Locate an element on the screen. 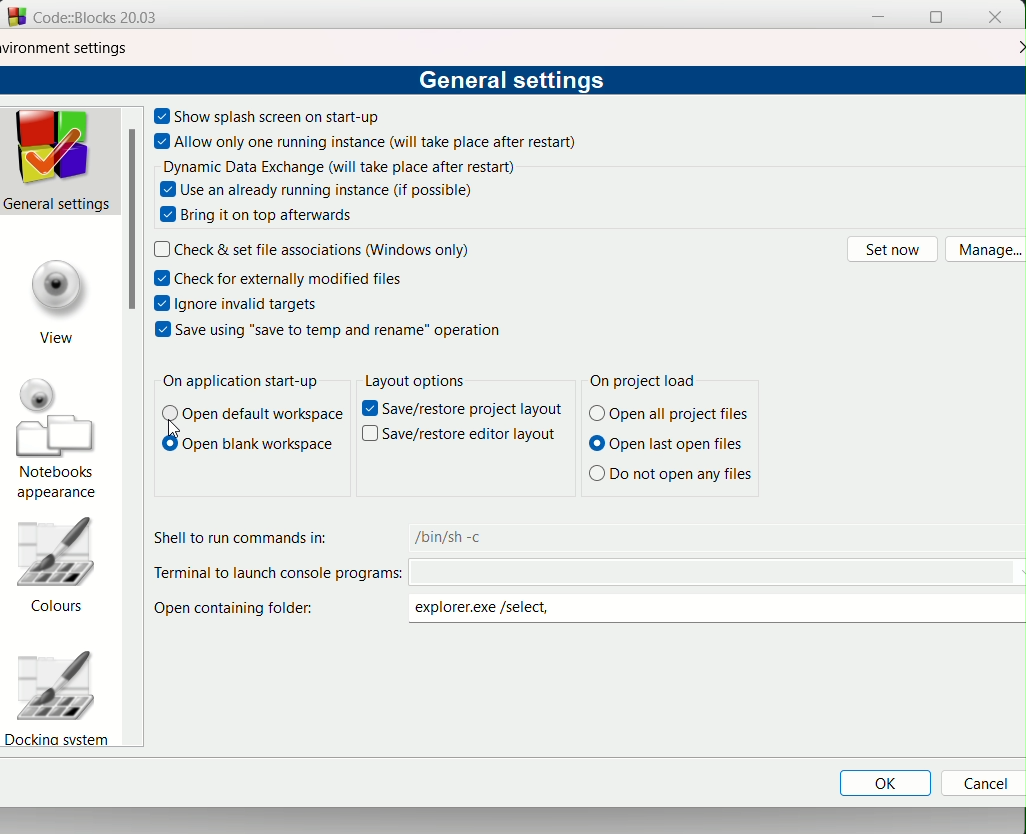 The width and height of the screenshot is (1026, 834). checkbox is located at coordinates (161, 114).